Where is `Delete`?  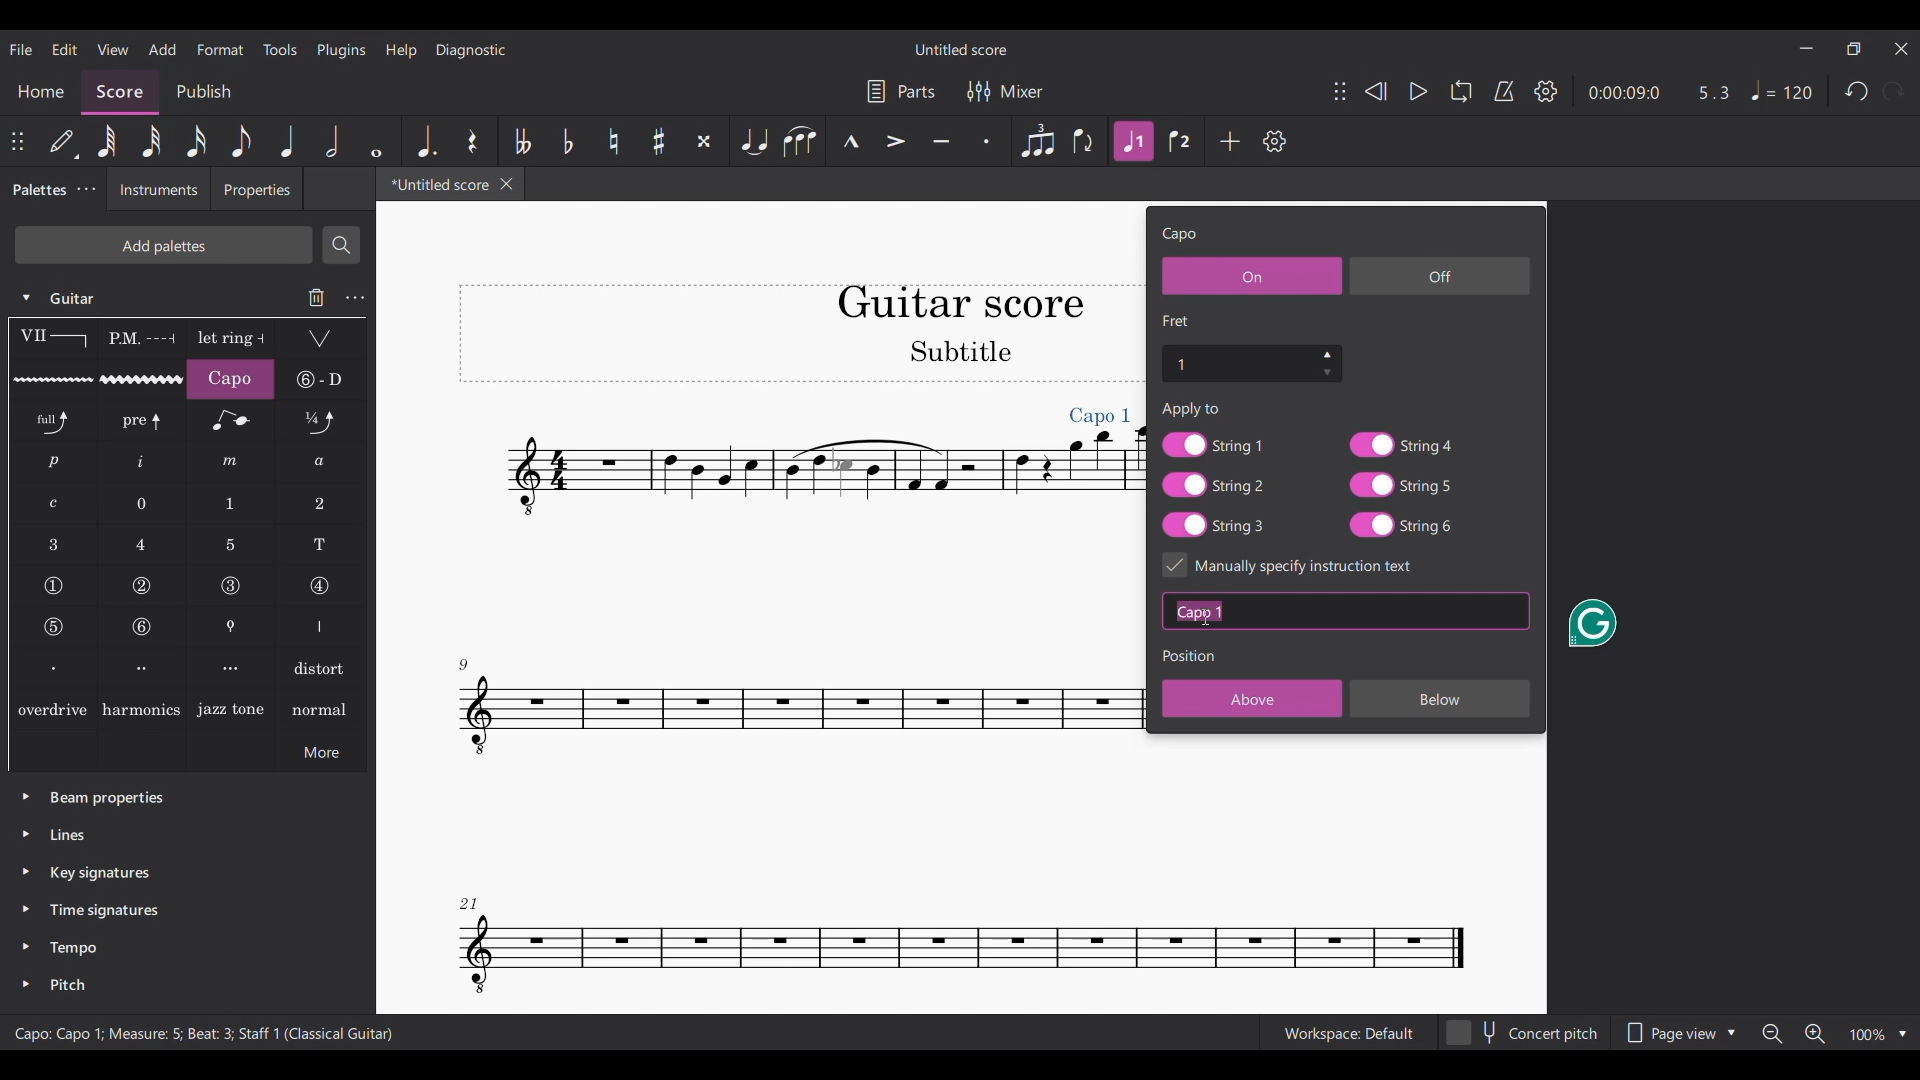 Delete is located at coordinates (317, 297).